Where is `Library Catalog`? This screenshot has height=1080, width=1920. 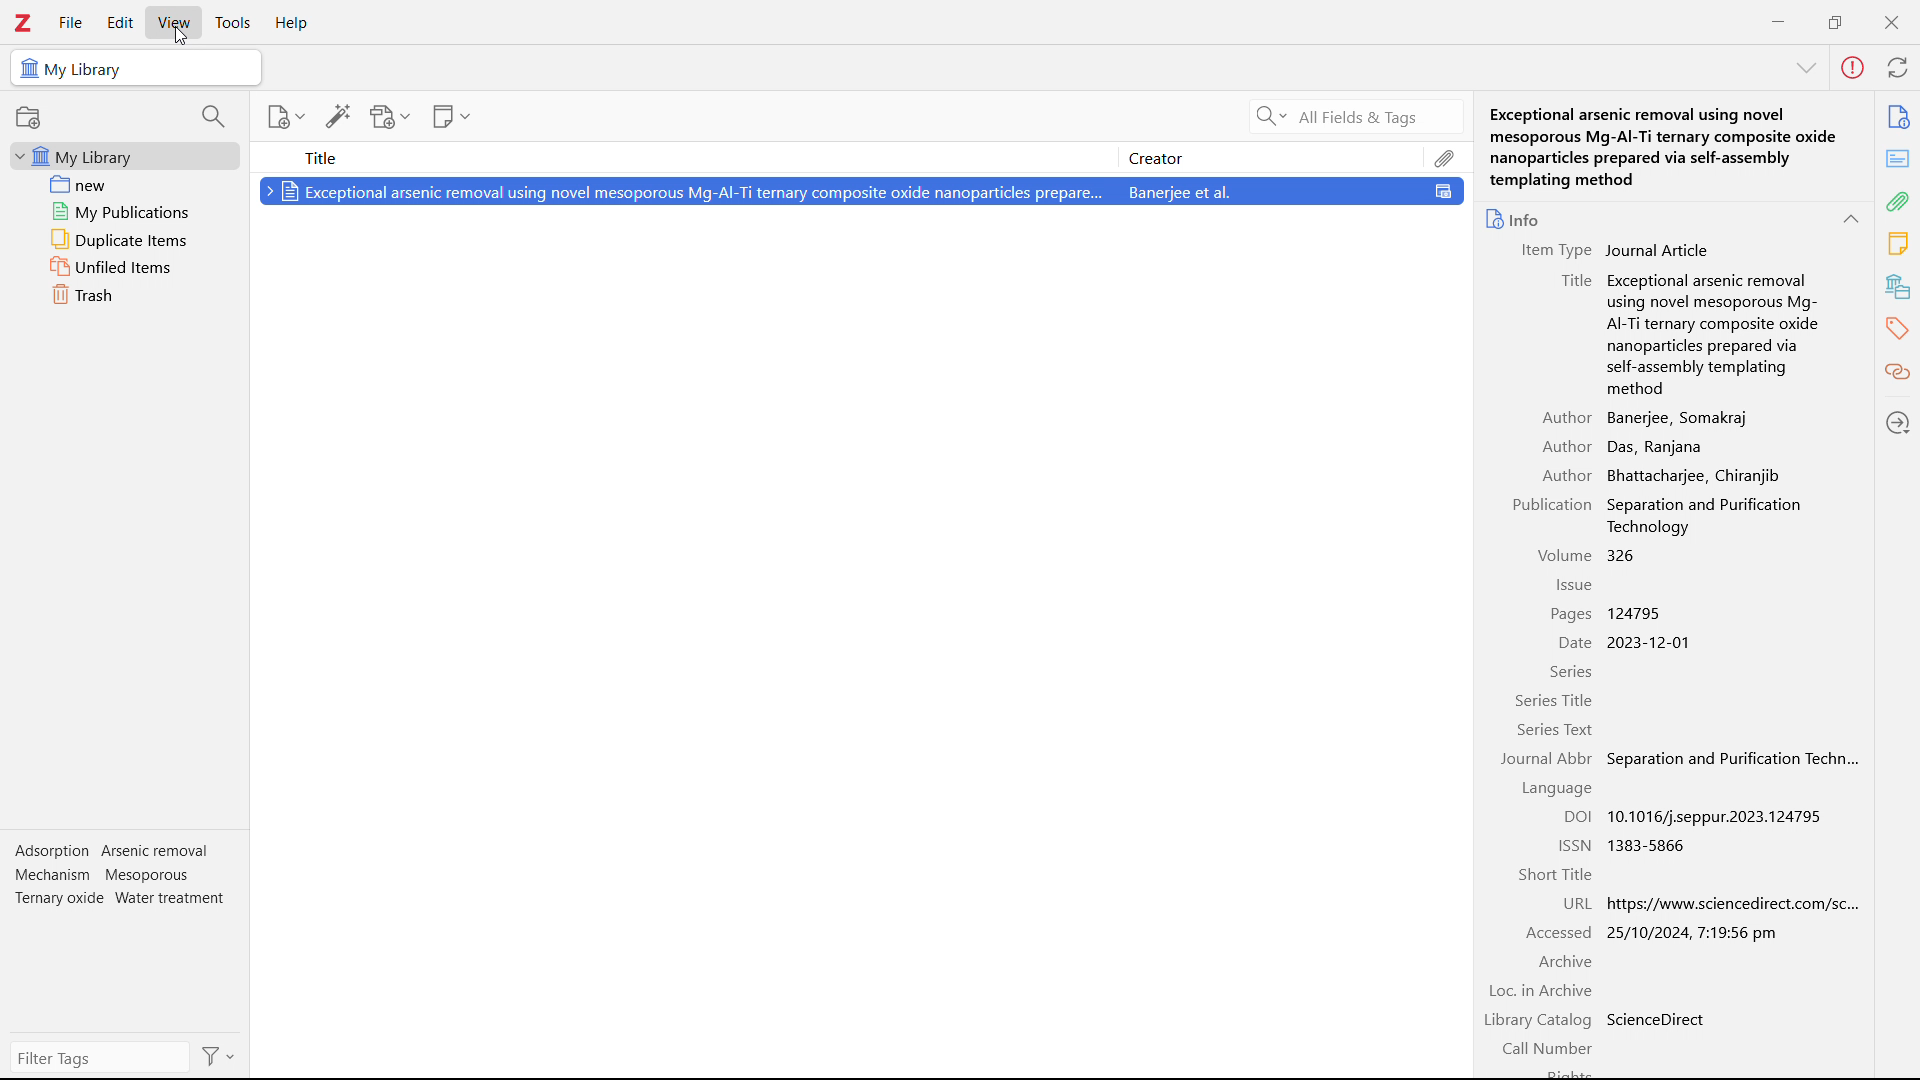
Library Catalog is located at coordinates (1536, 1019).